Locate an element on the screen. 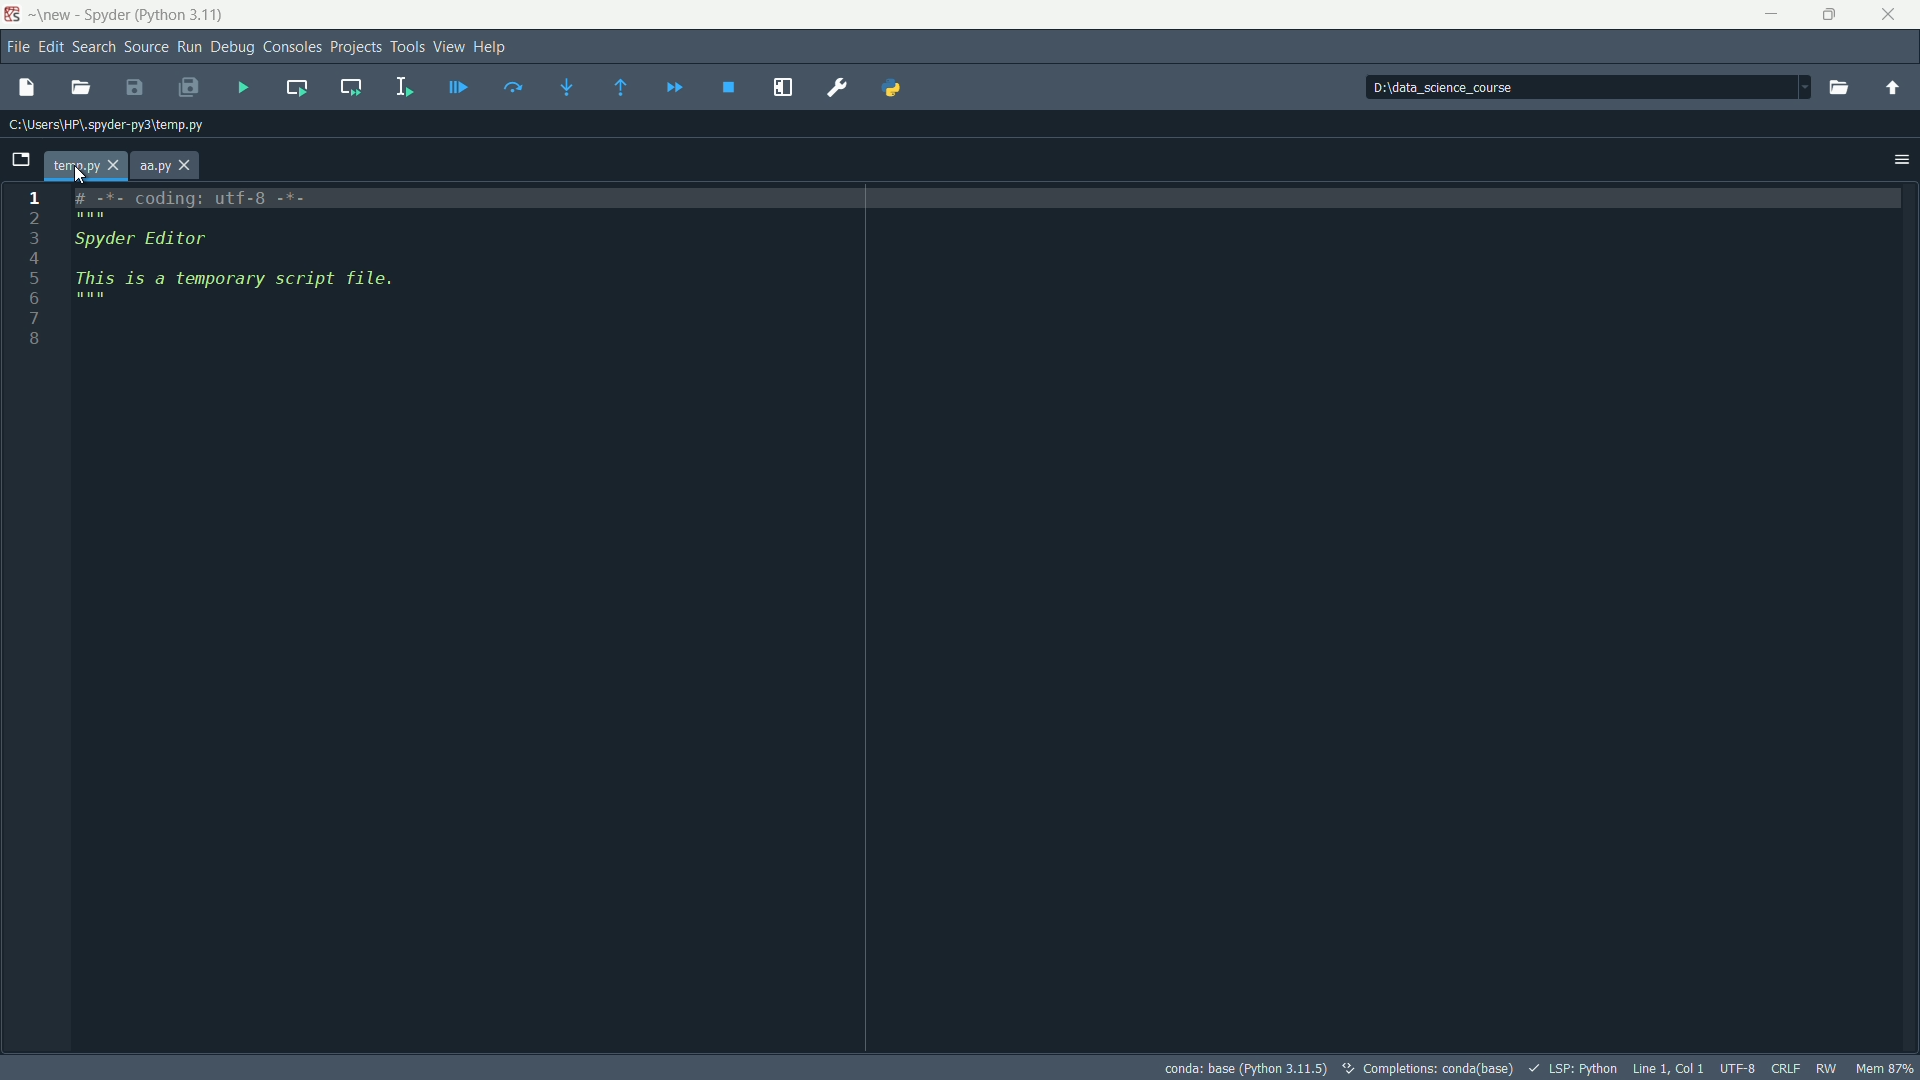 The height and width of the screenshot is (1080, 1920). minimize is located at coordinates (1766, 12).